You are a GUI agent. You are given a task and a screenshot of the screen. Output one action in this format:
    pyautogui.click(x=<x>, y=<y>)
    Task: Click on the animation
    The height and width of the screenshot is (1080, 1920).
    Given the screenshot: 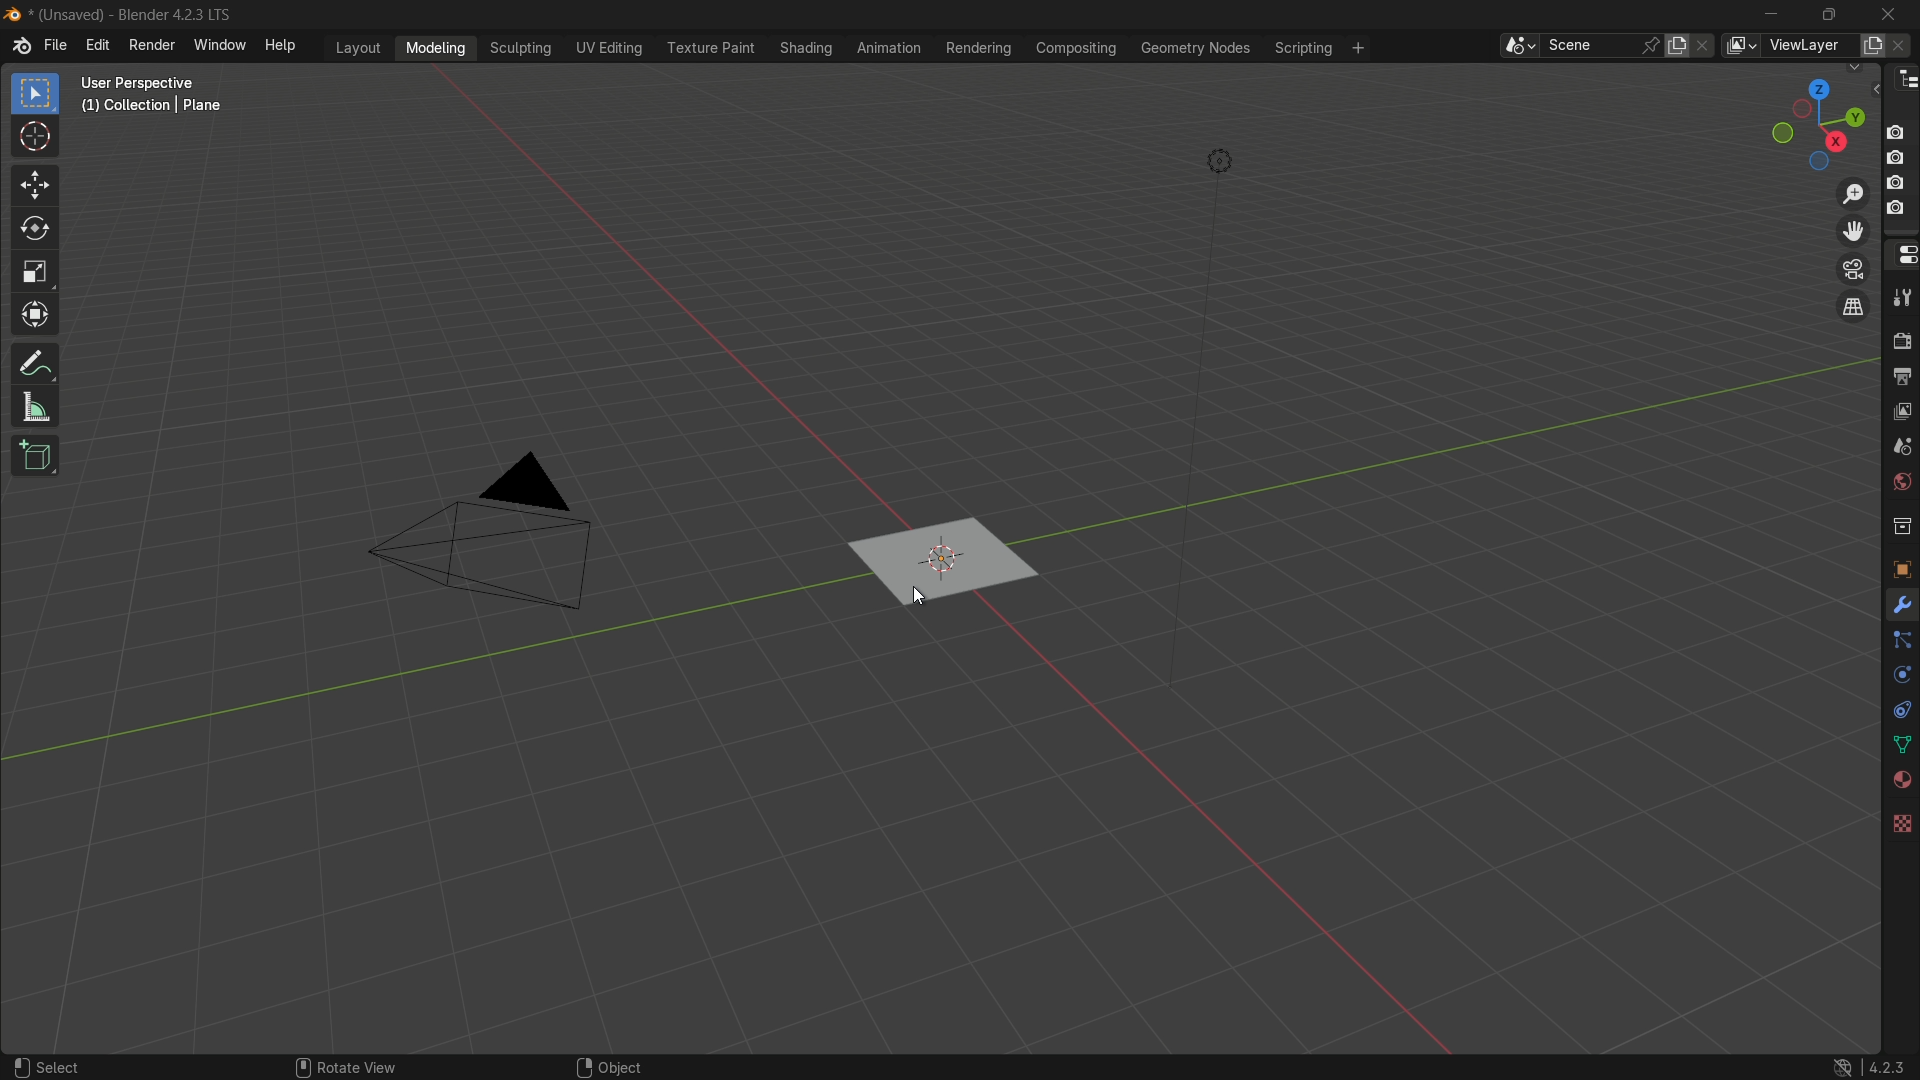 What is the action you would take?
    pyautogui.click(x=891, y=48)
    